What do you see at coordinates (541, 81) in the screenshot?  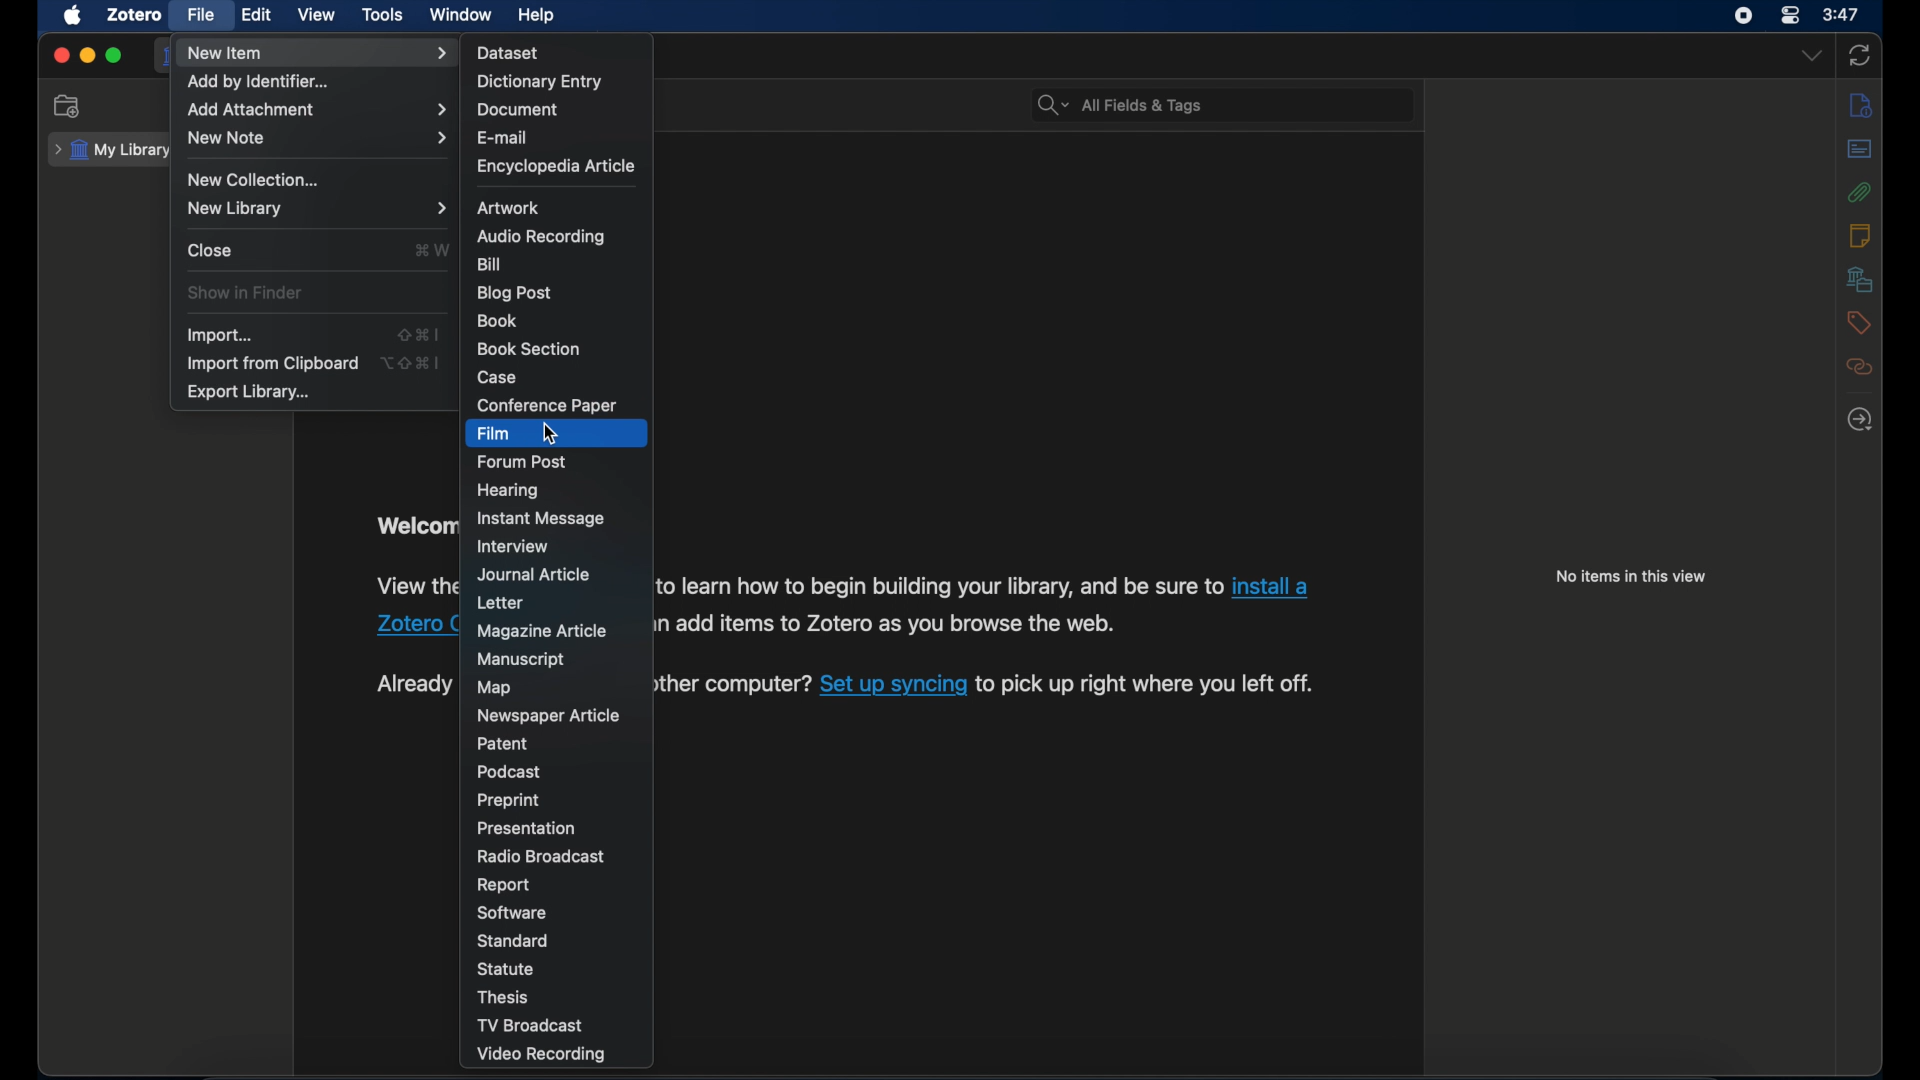 I see `dictionary item` at bounding box center [541, 81].